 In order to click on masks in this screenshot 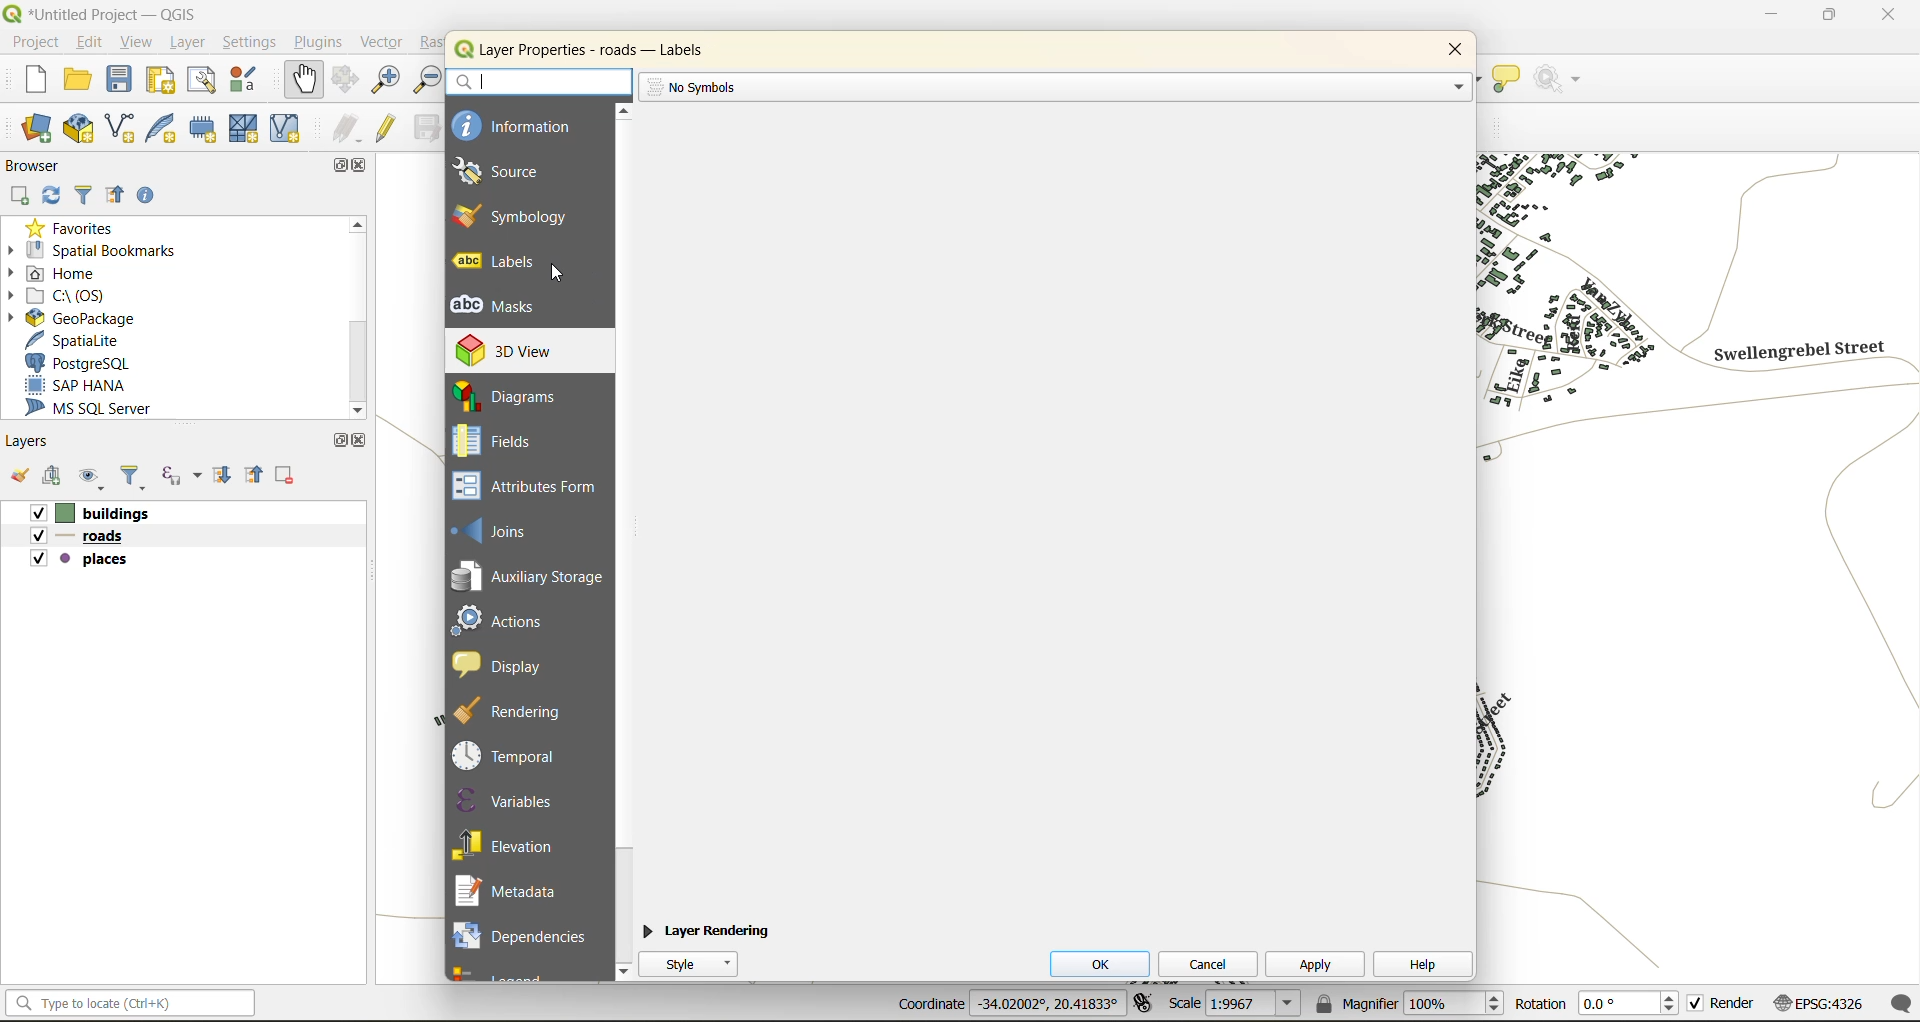, I will do `click(504, 306)`.